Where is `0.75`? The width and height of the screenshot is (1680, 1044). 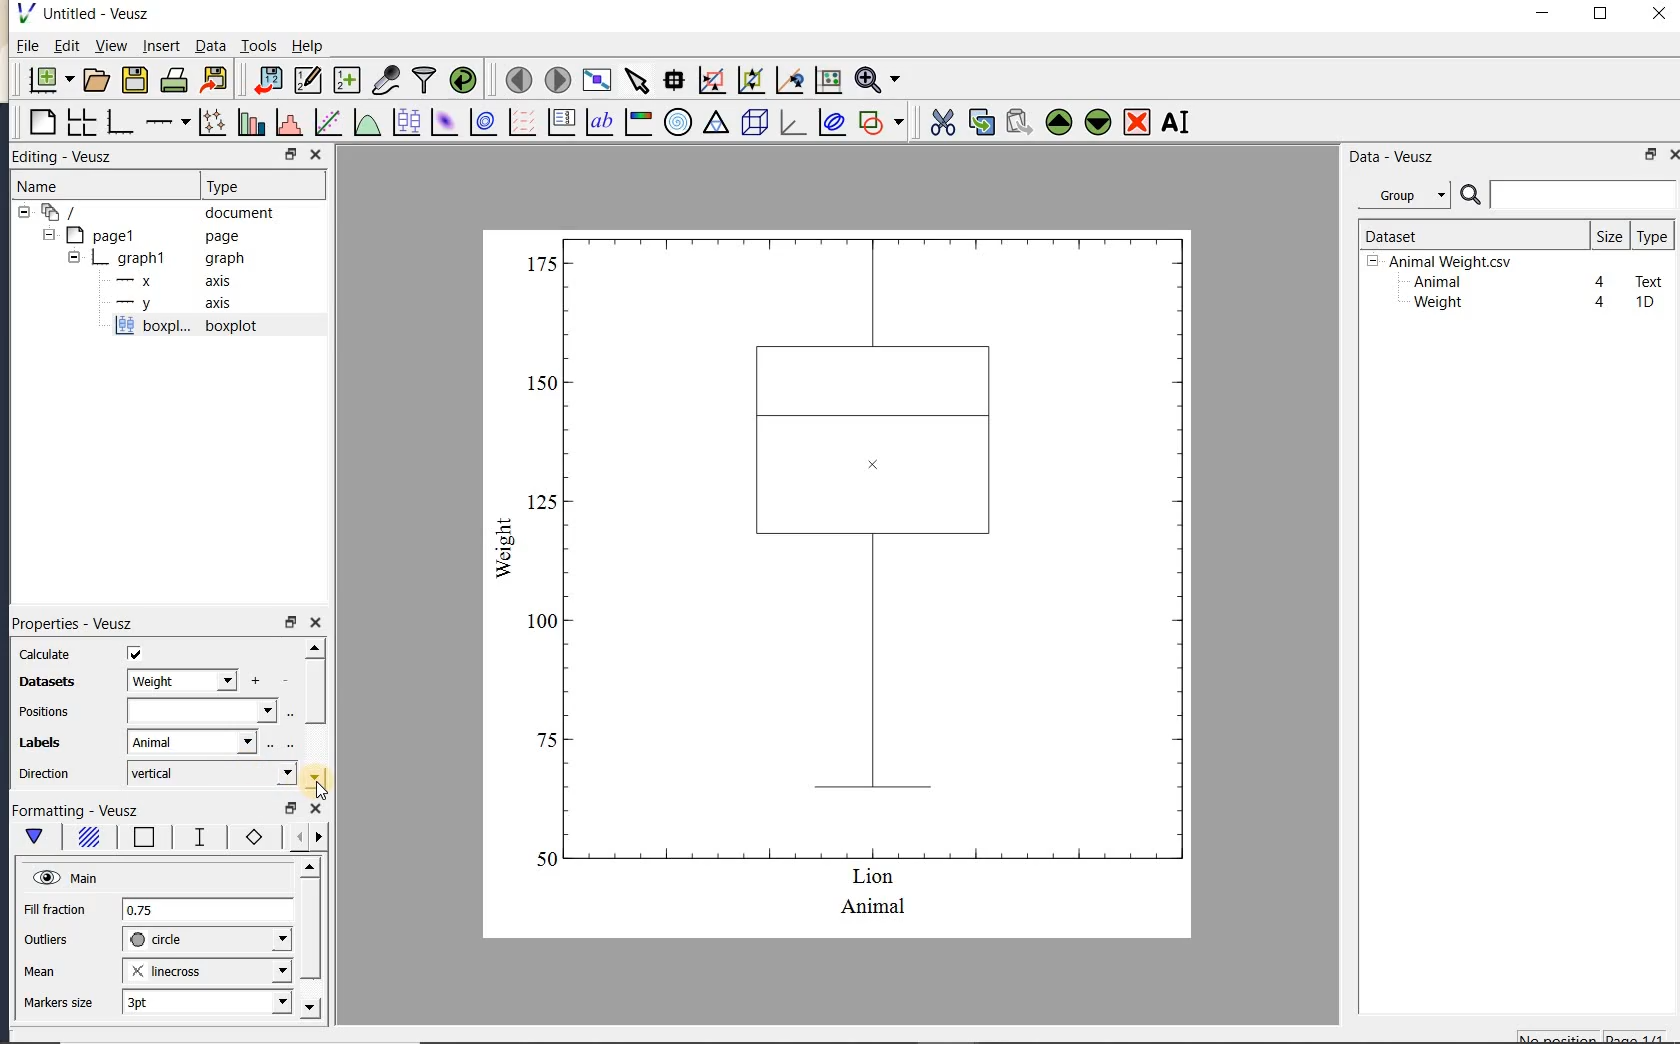 0.75 is located at coordinates (207, 911).